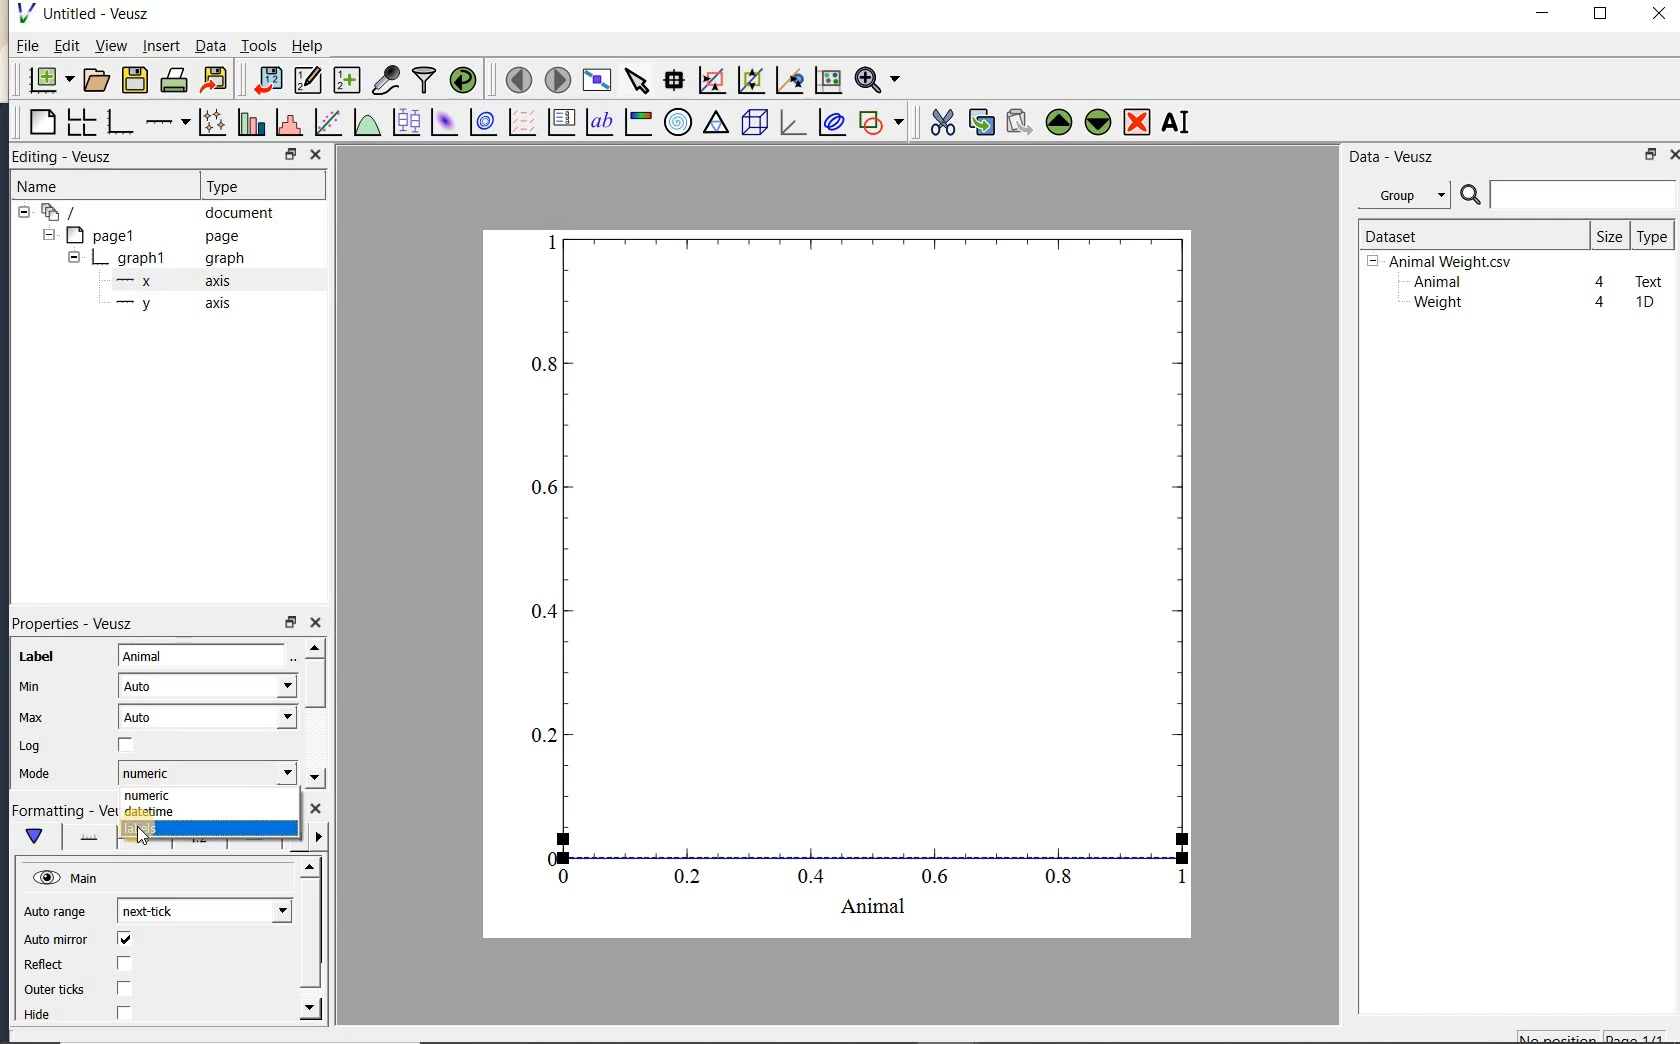 This screenshot has height=1044, width=1680. I want to click on Animal, so click(1435, 283).